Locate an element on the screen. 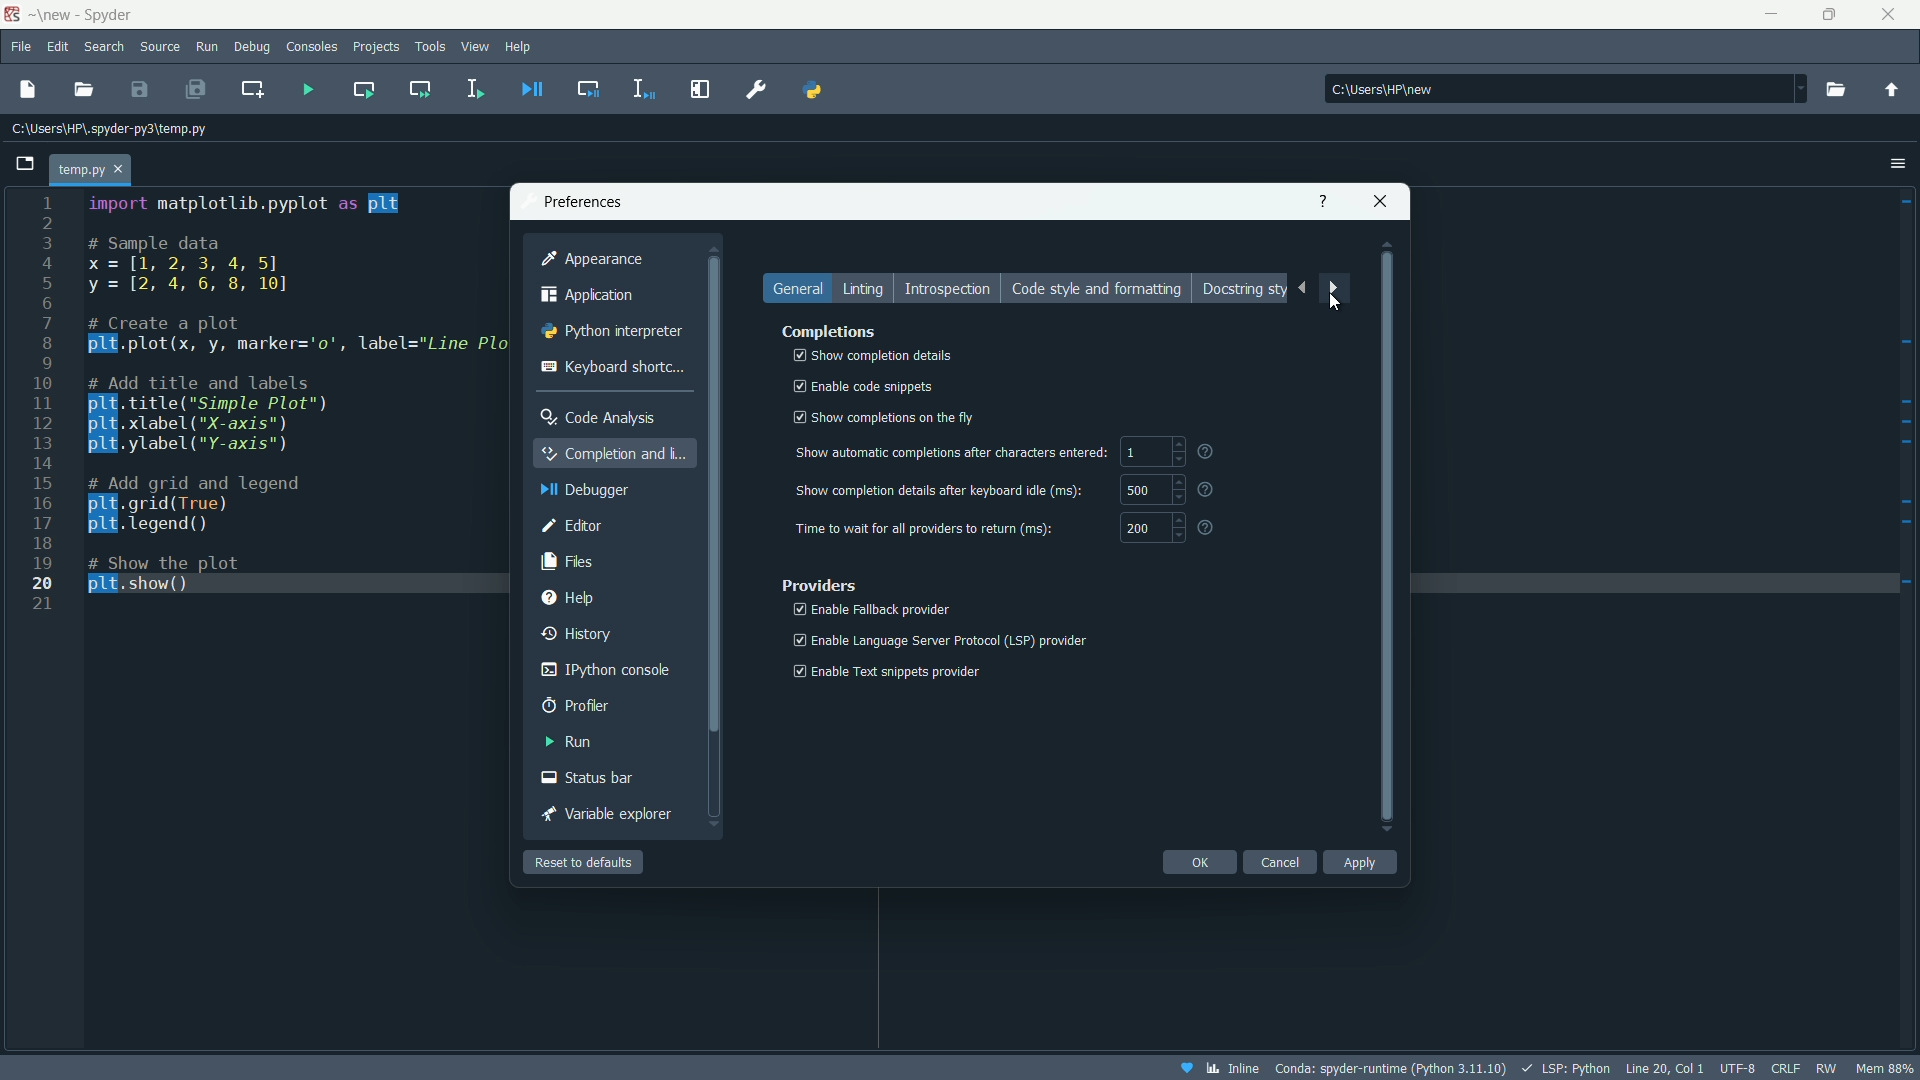 Image resolution: width=1920 pixels, height=1080 pixels. preferences is located at coordinates (758, 88).